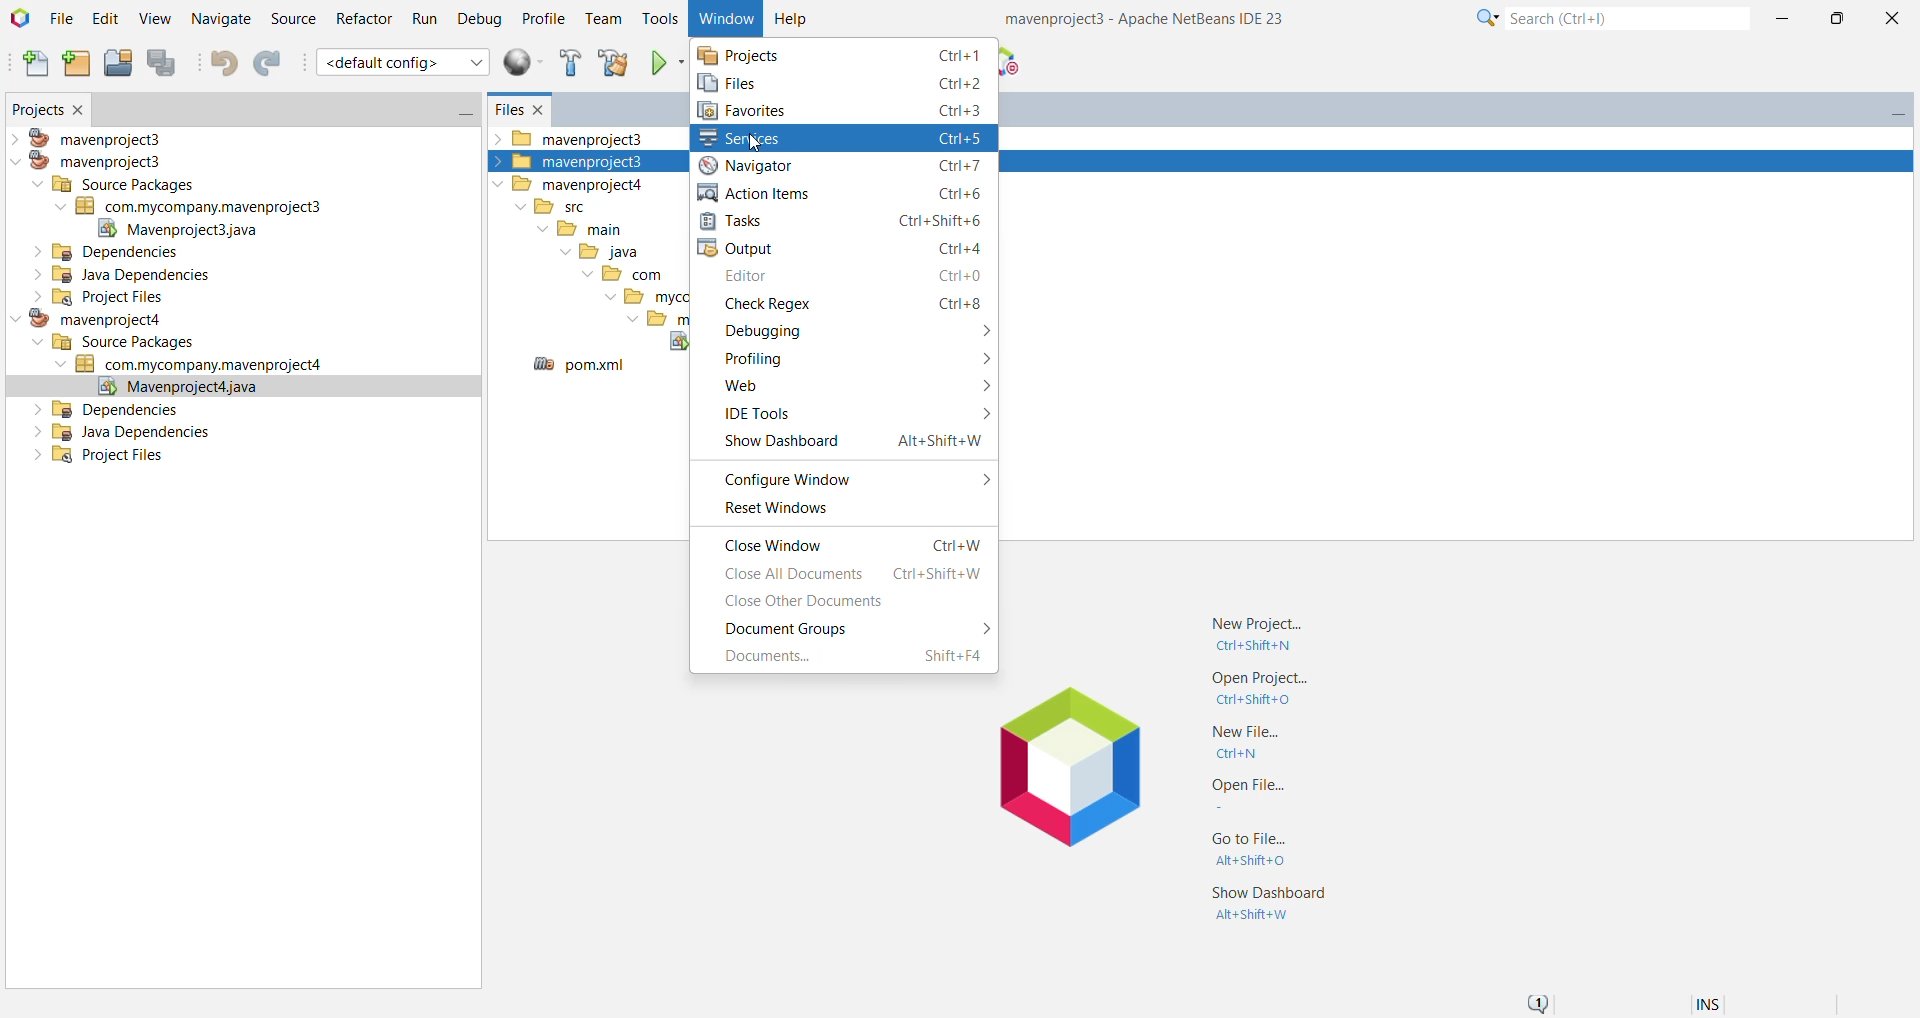 This screenshot has height=1018, width=1920. What do you see at coordinates (748, 142) in the screenshot?
I see `cursor` at bounding box center [748, 142].